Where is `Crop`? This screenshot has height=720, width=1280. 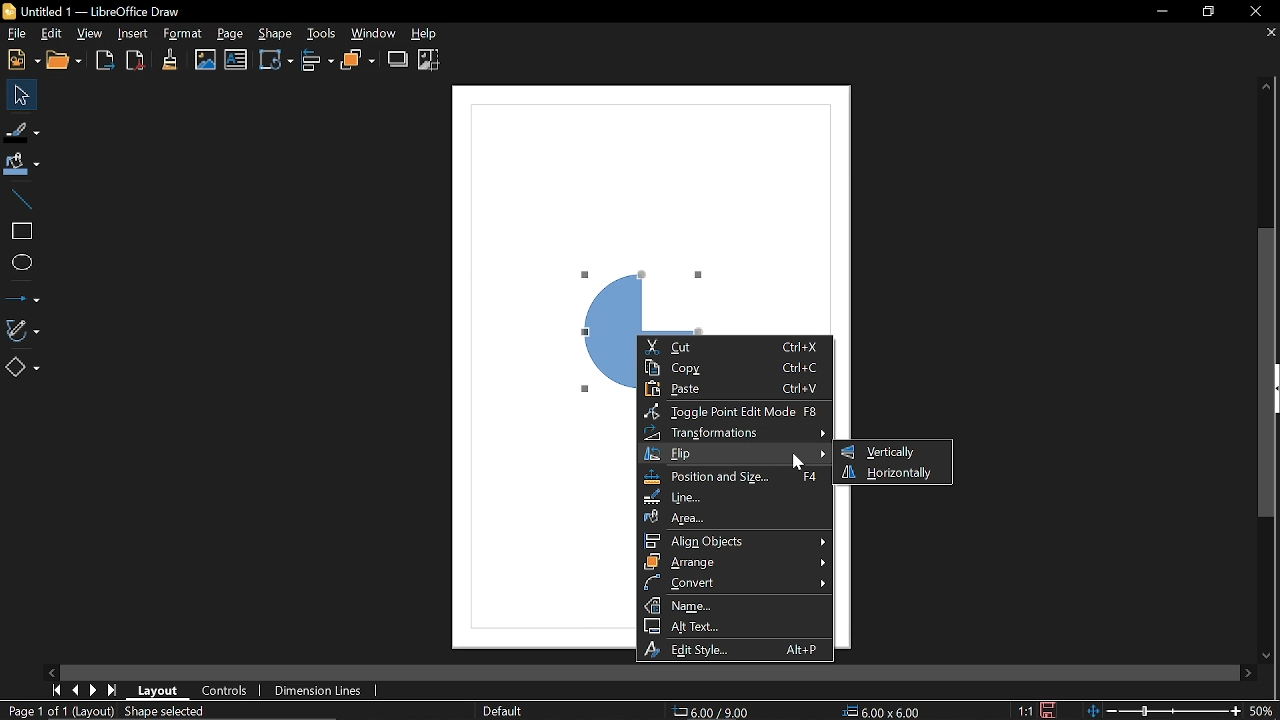
Crop is located at coordinates (428, 60).